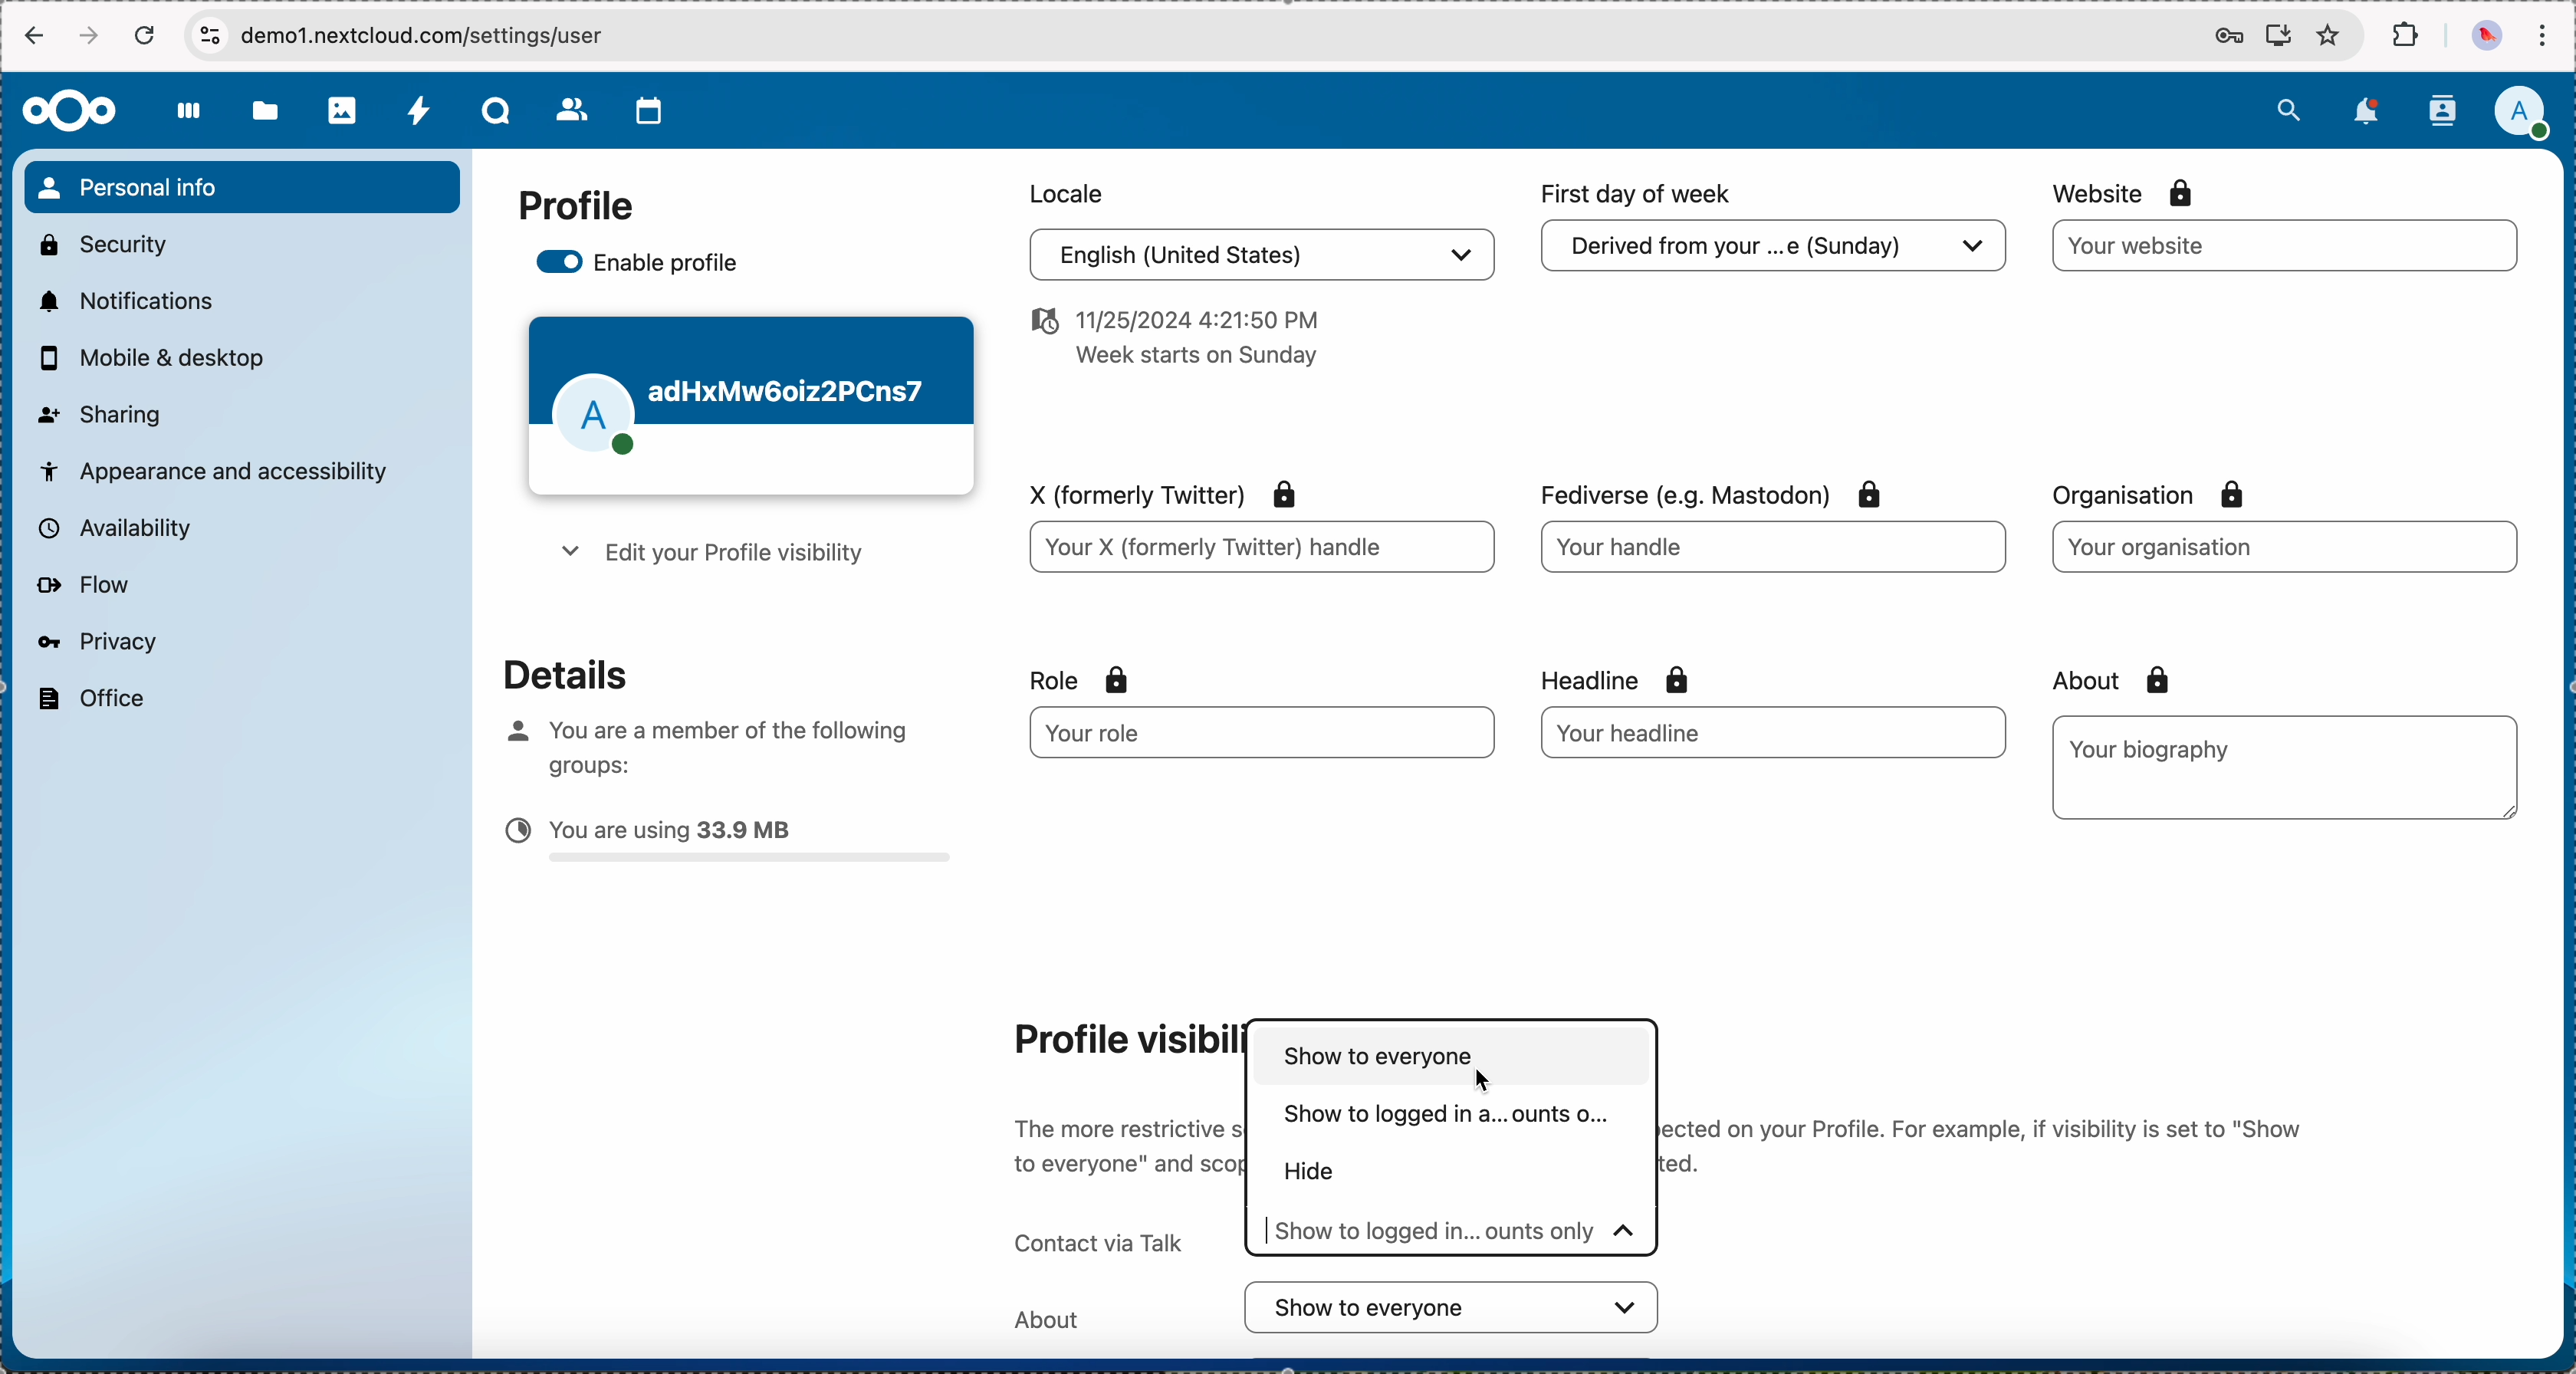 The width and height of the screenshot is (2576, 1374). I want to click on contacts, so click(573, 112).